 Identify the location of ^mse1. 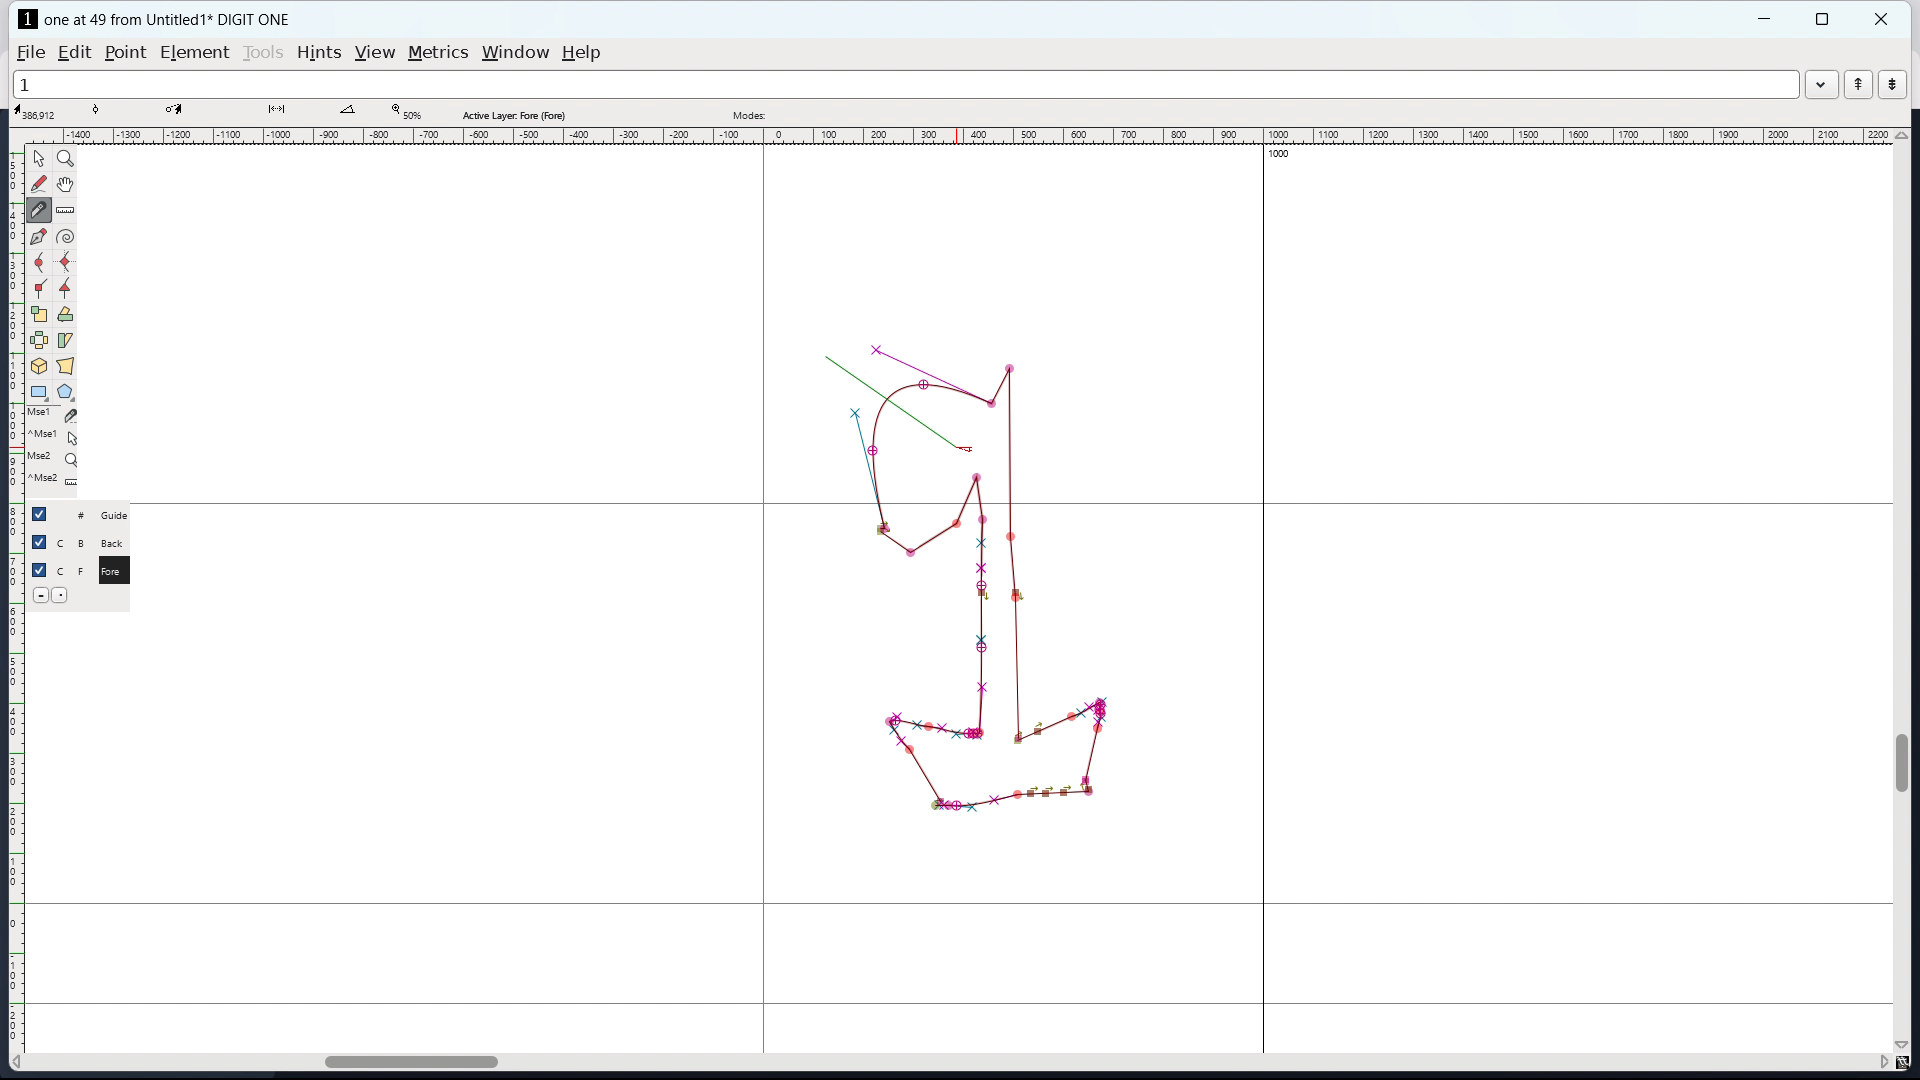
(55, 434).